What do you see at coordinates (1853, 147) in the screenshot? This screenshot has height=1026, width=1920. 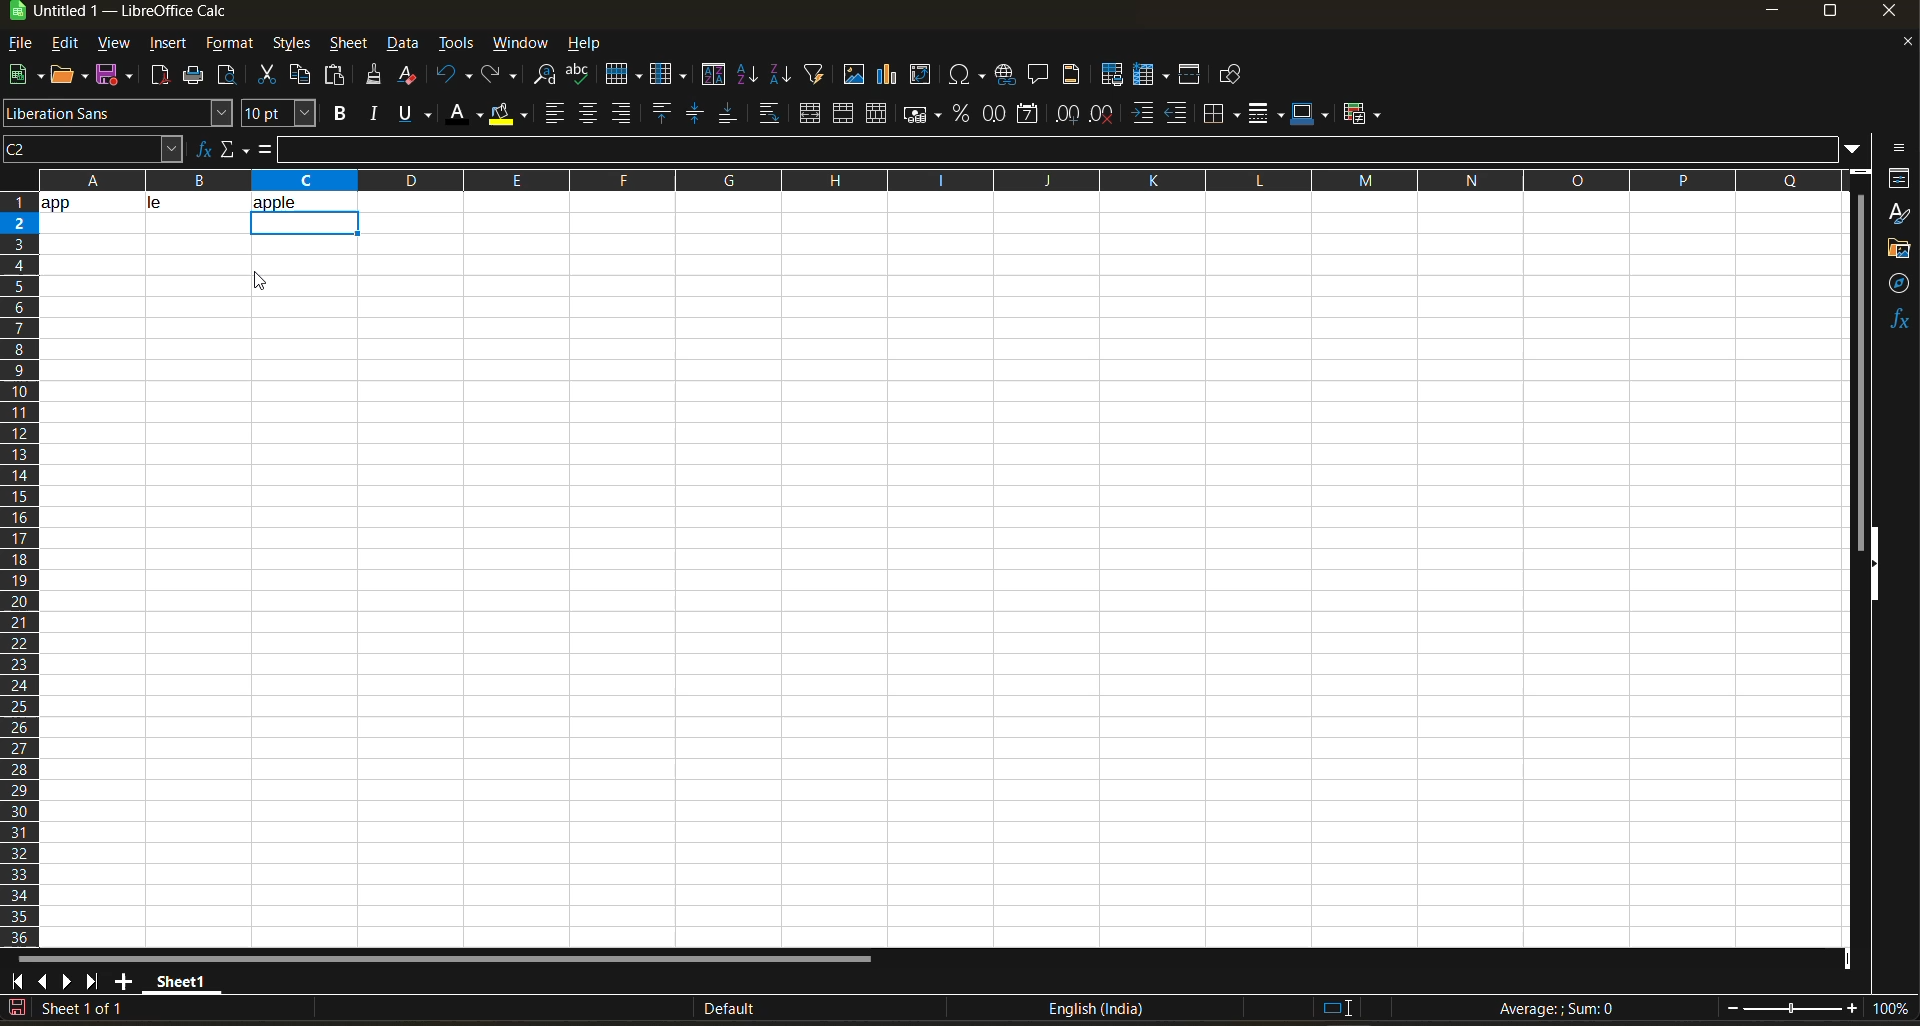 I see `expand formula bar` at bounding box center [1853, 147].